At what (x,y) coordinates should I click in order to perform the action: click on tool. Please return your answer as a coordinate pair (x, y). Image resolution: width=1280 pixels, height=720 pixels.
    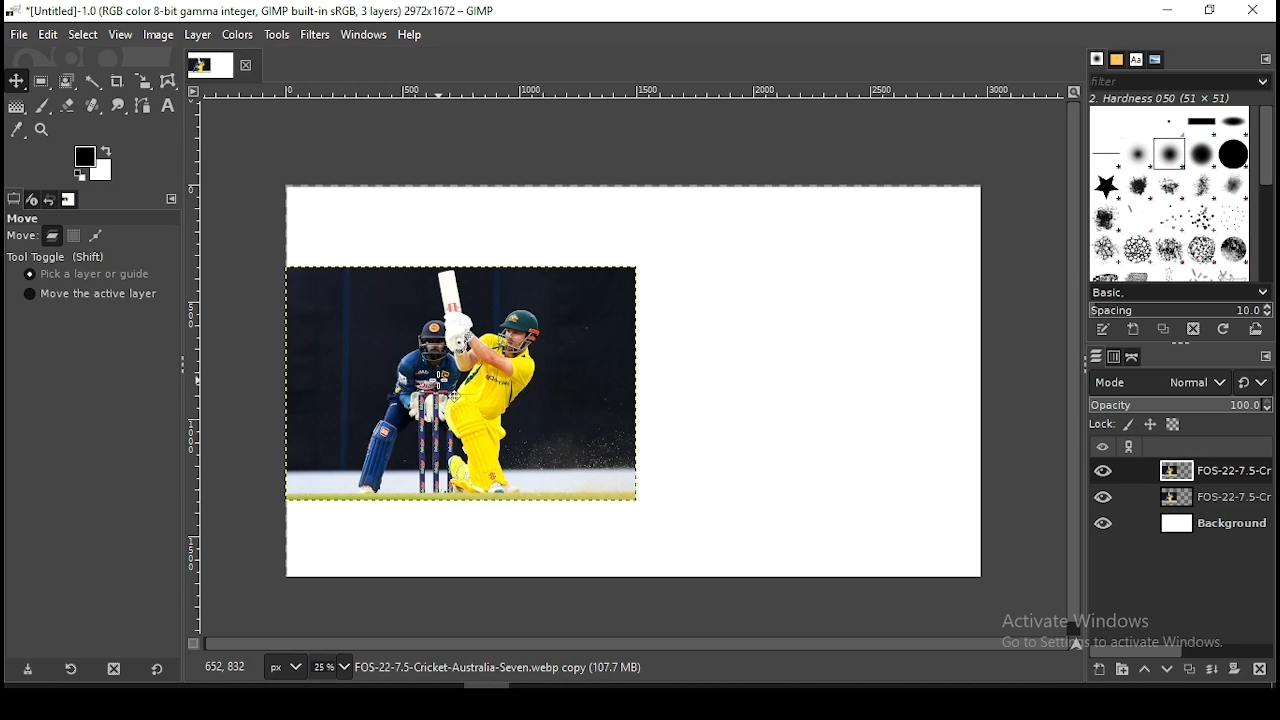
    Looking at the image, I should click on (169, 198).